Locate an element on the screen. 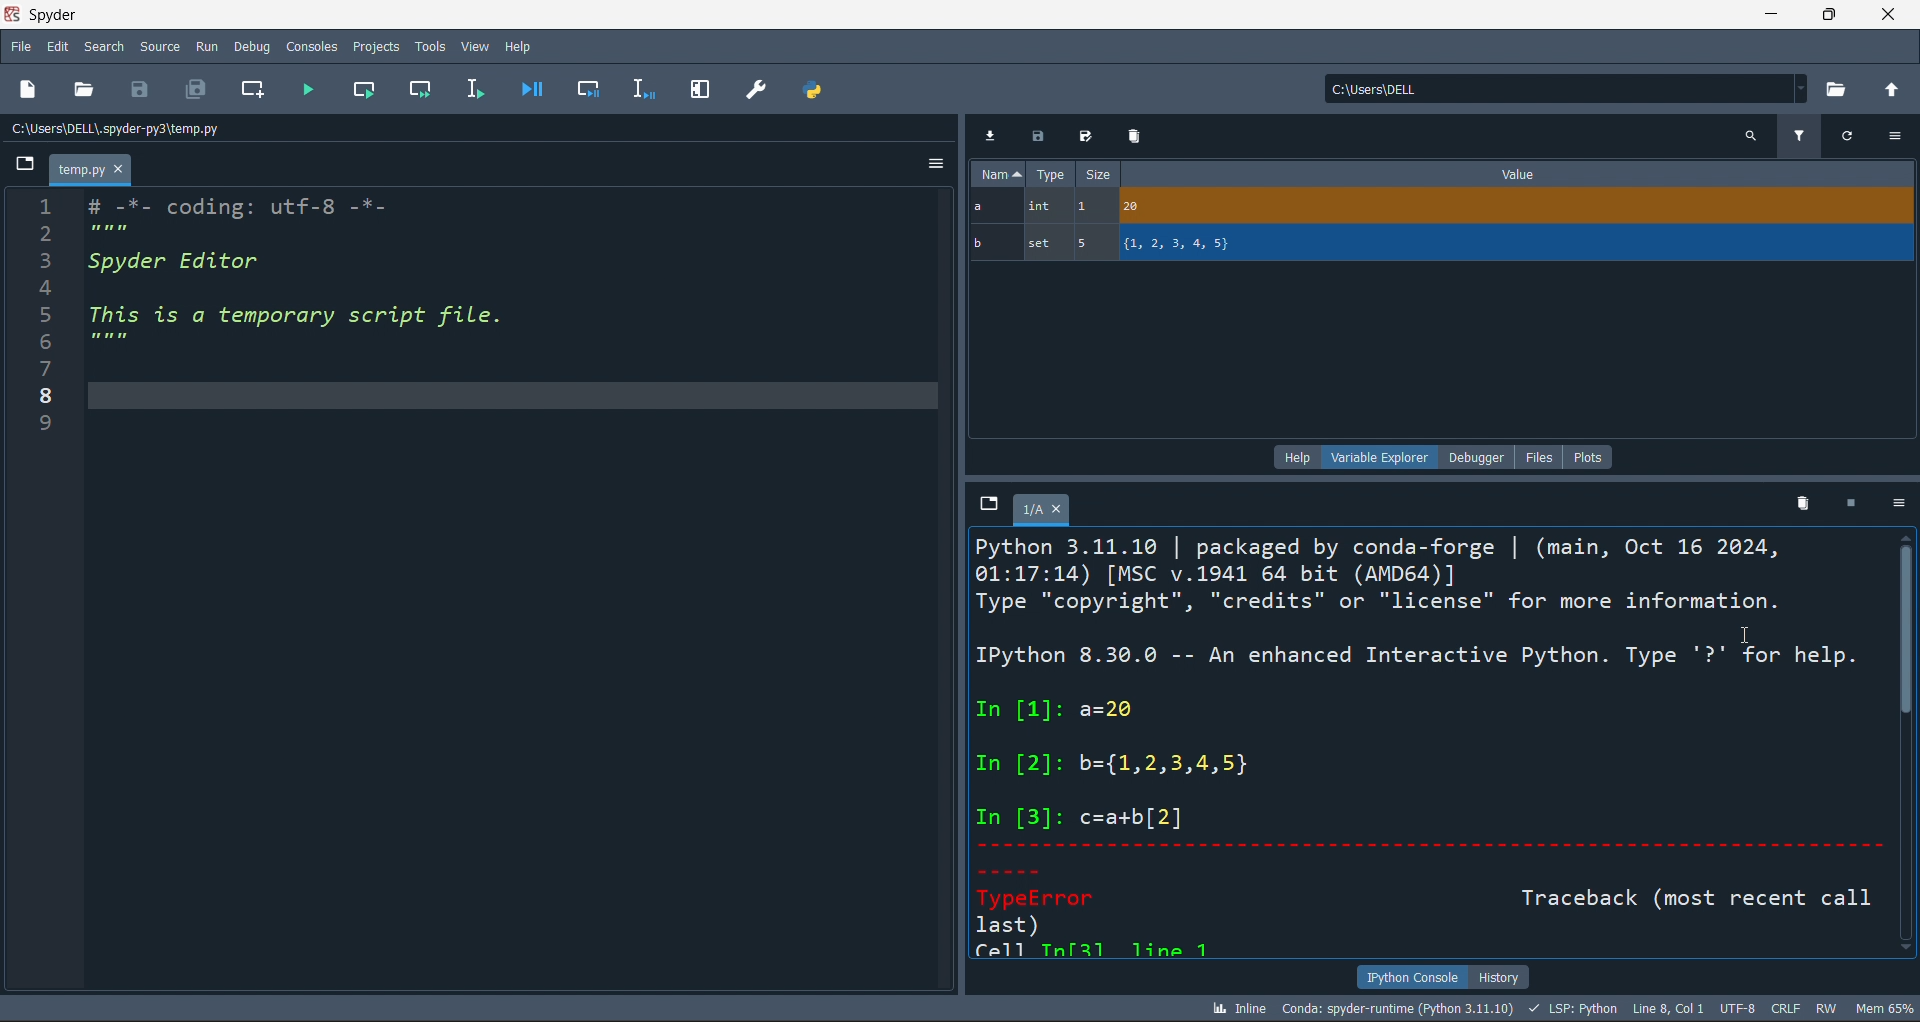  size is located at coordinates (1097, 175).